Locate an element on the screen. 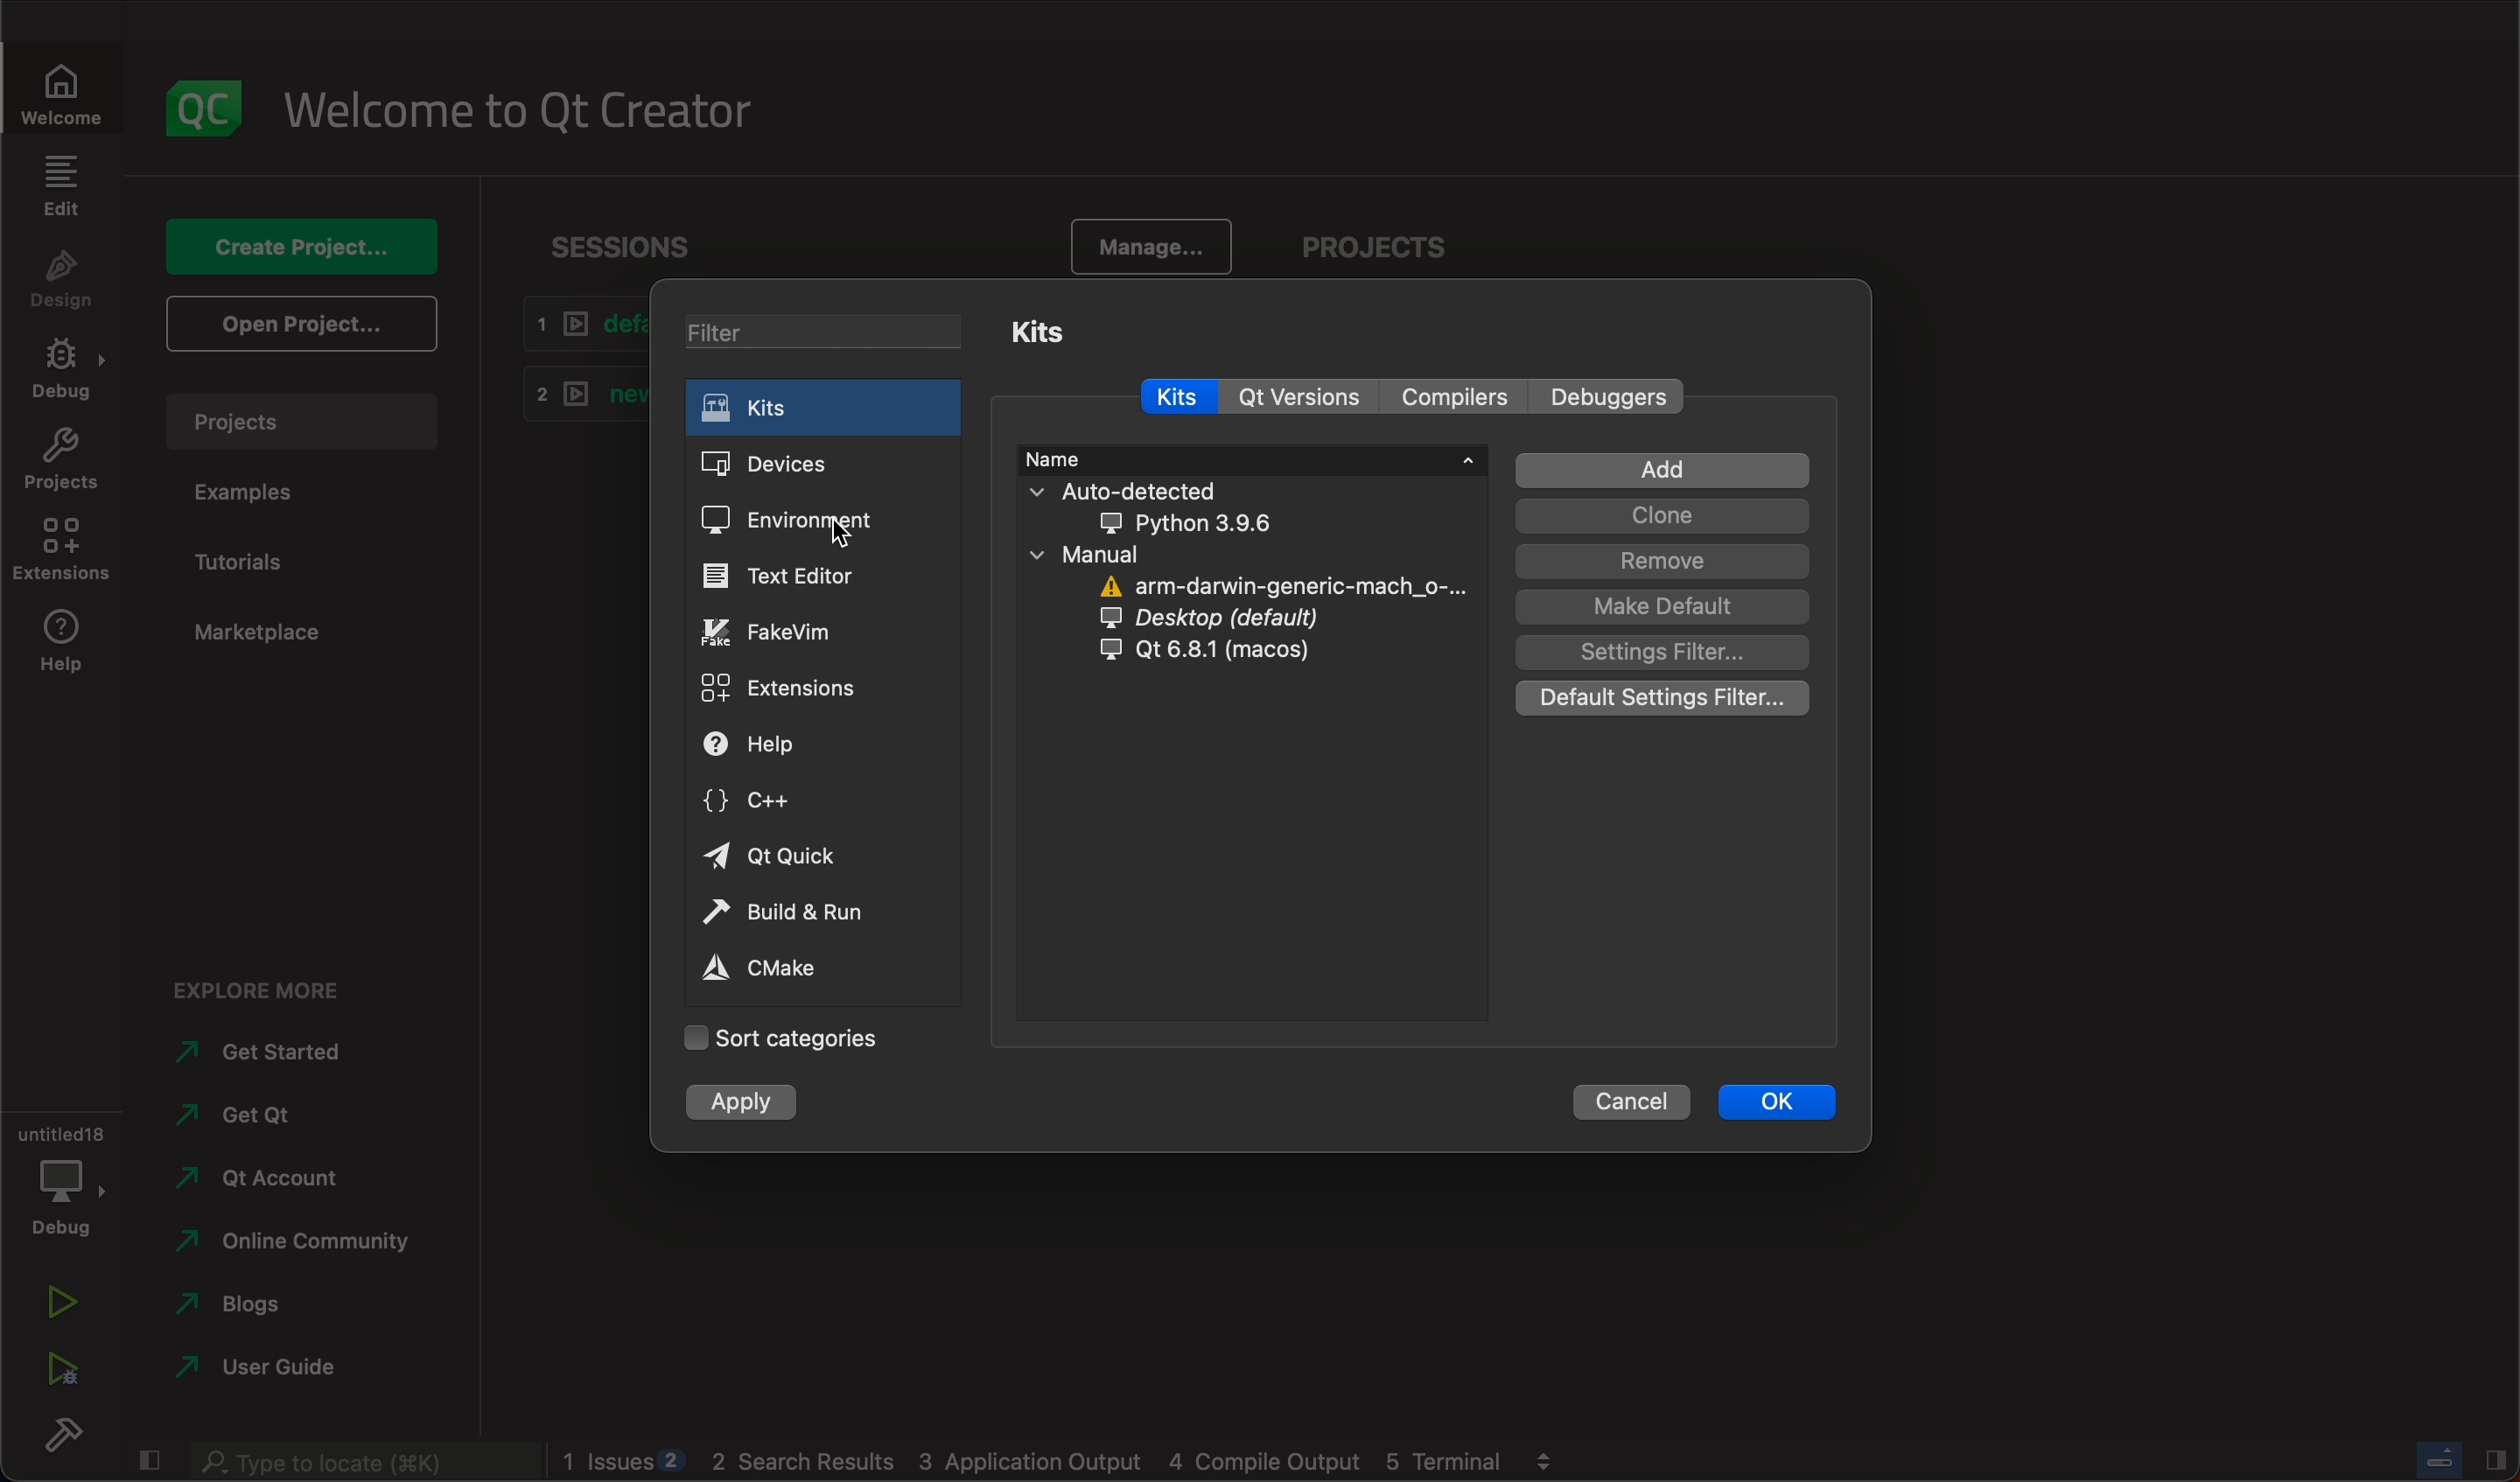 This screenshot has height=1482, width=2520. tutorials is located at coordinates (253, 564).